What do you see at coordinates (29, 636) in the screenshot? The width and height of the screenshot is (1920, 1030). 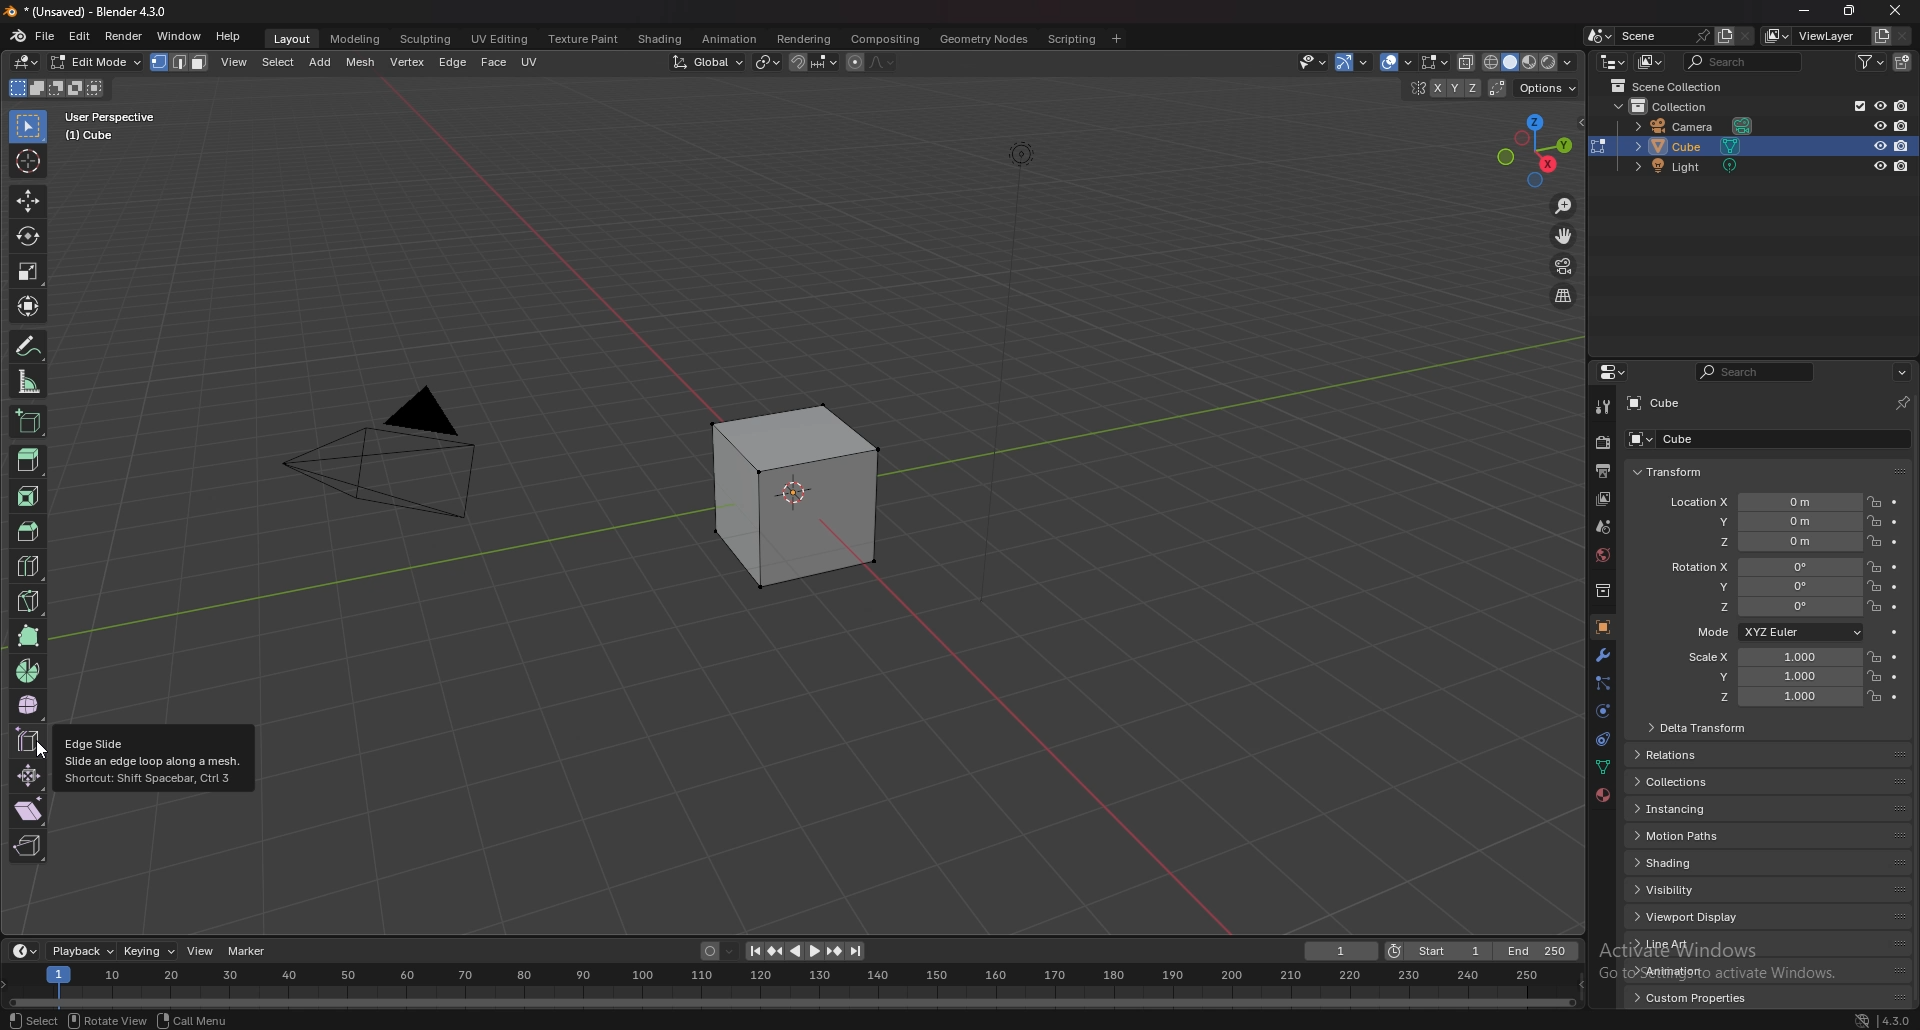 I see `poly build` at bounding box center [29, 636].